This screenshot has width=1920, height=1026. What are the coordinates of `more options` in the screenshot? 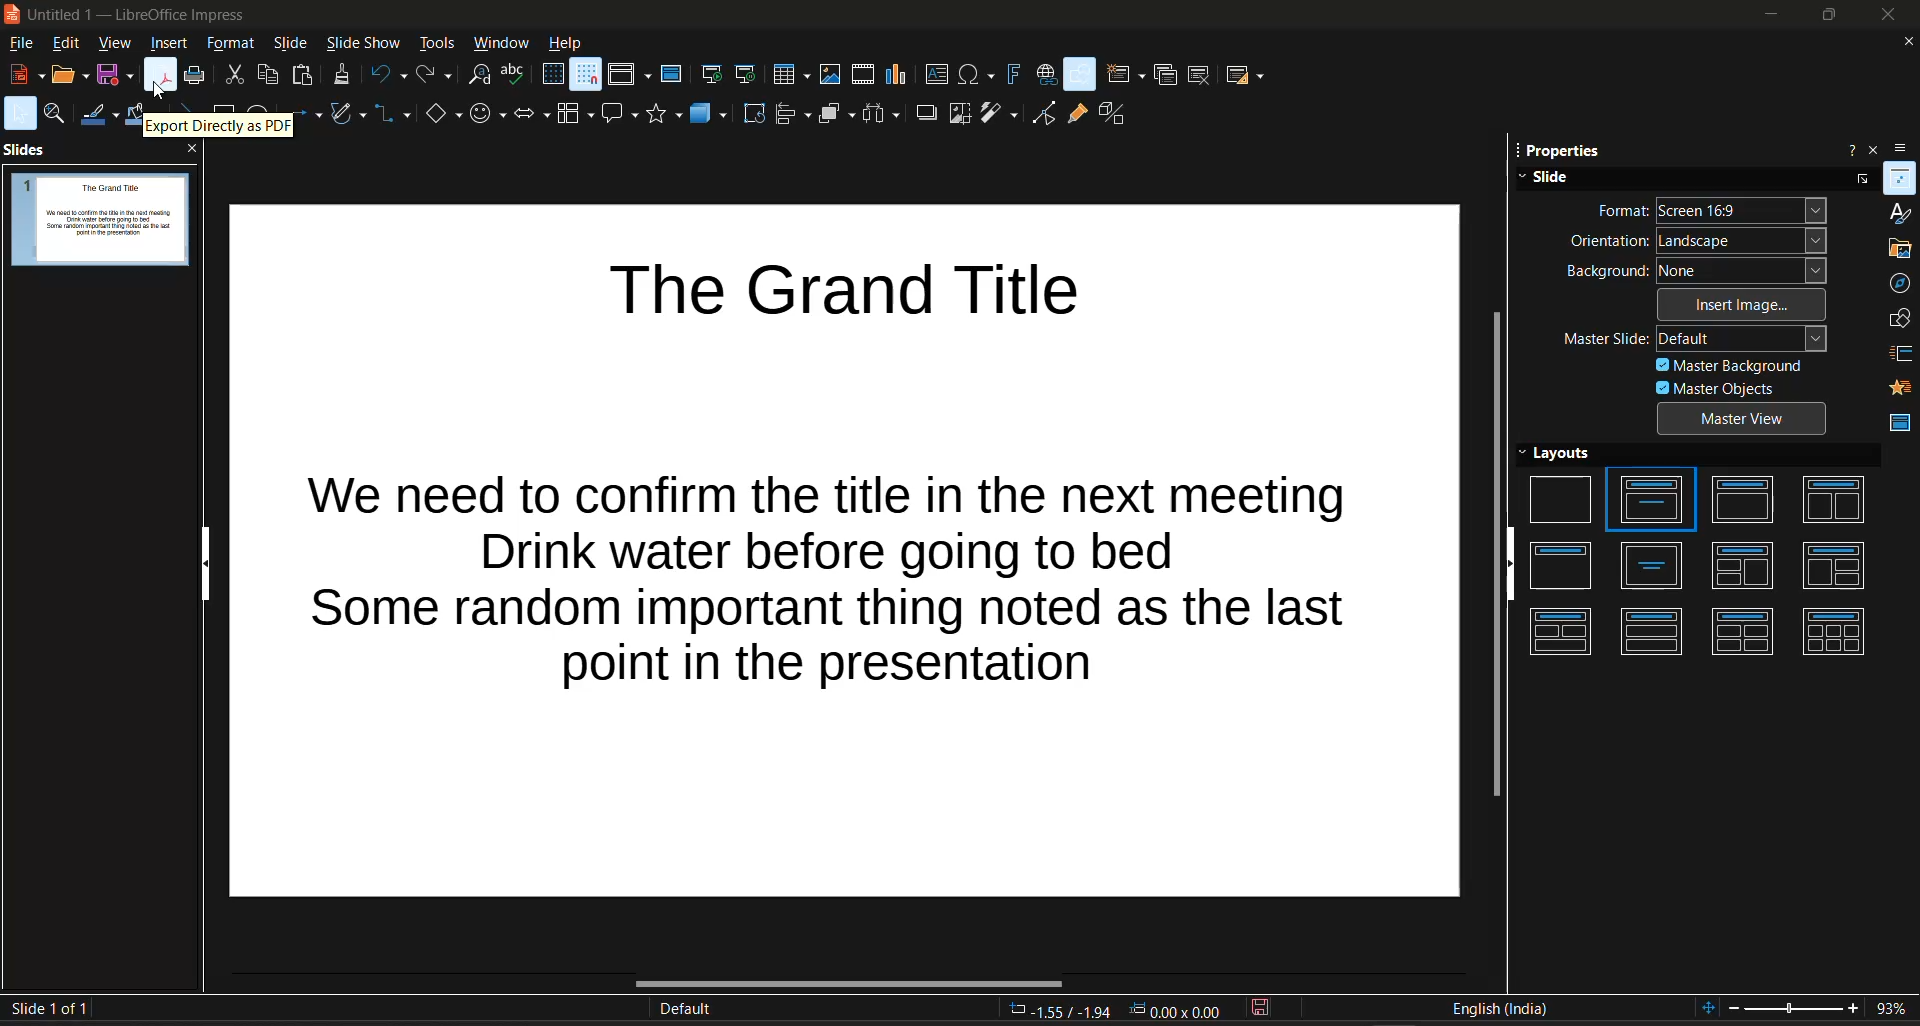 It's located at (1858, 180).